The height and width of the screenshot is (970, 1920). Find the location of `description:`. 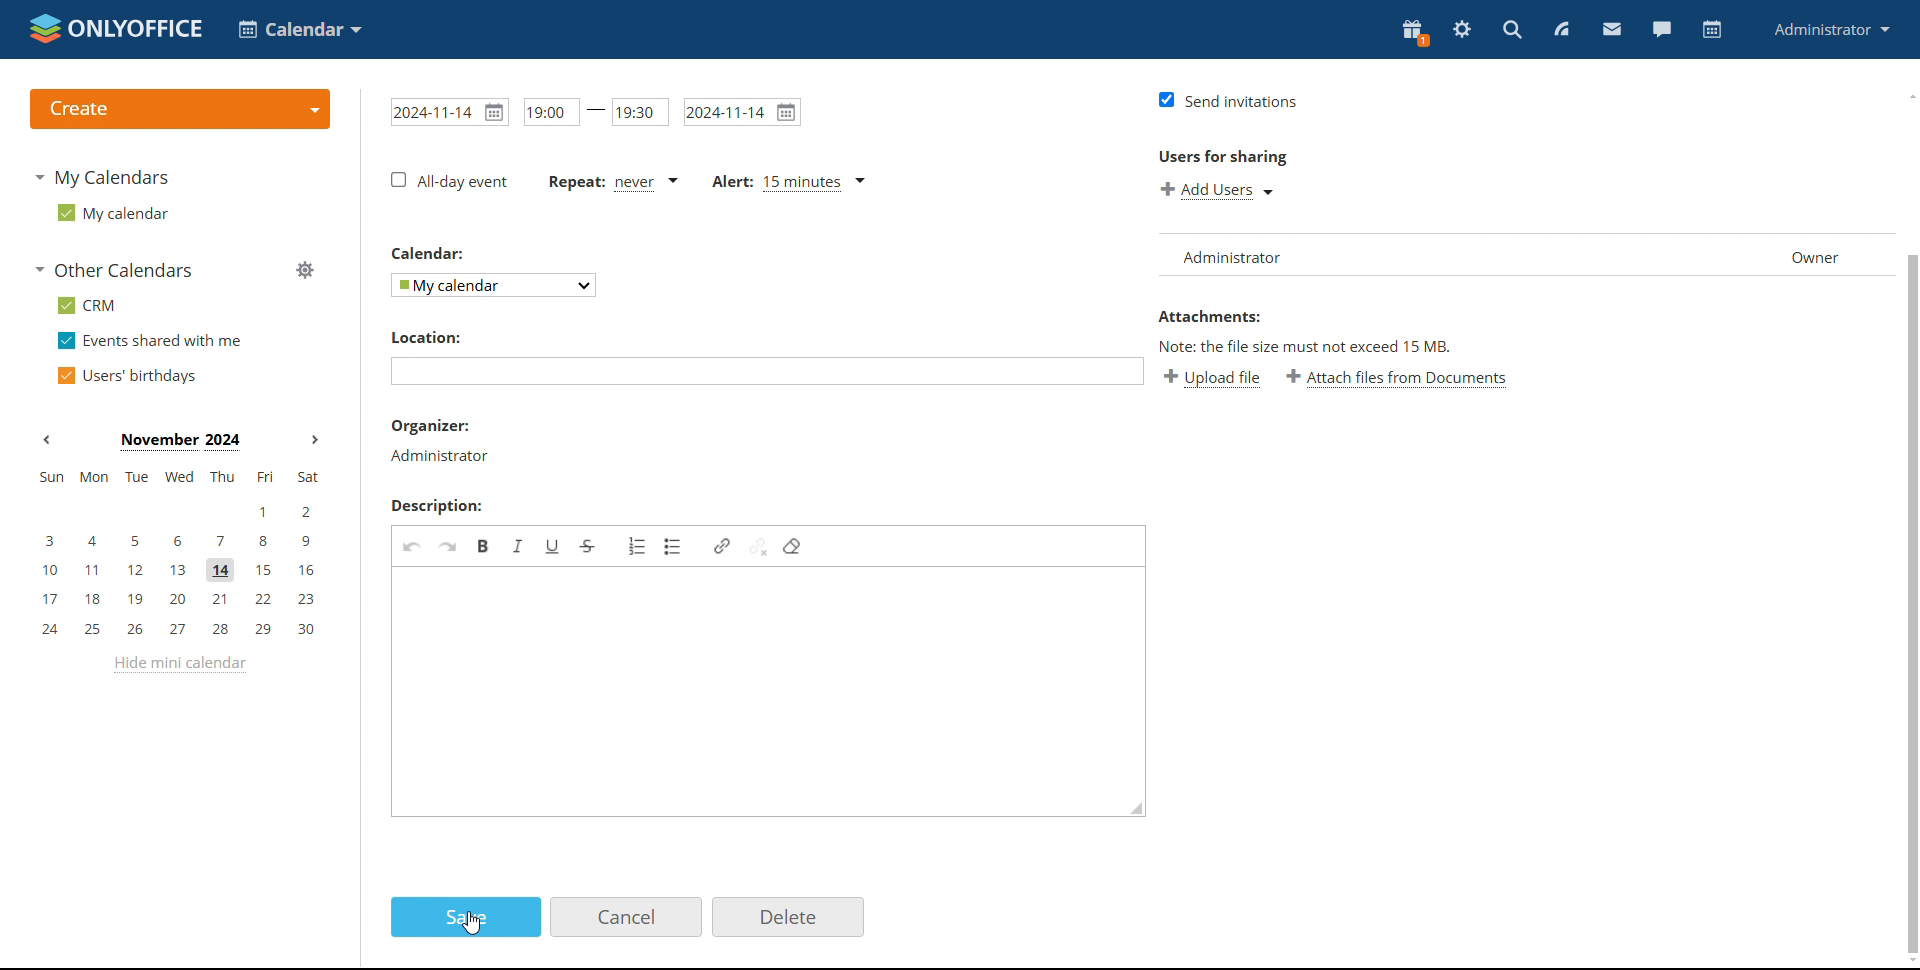

description: is located at coordinates (440, 500).